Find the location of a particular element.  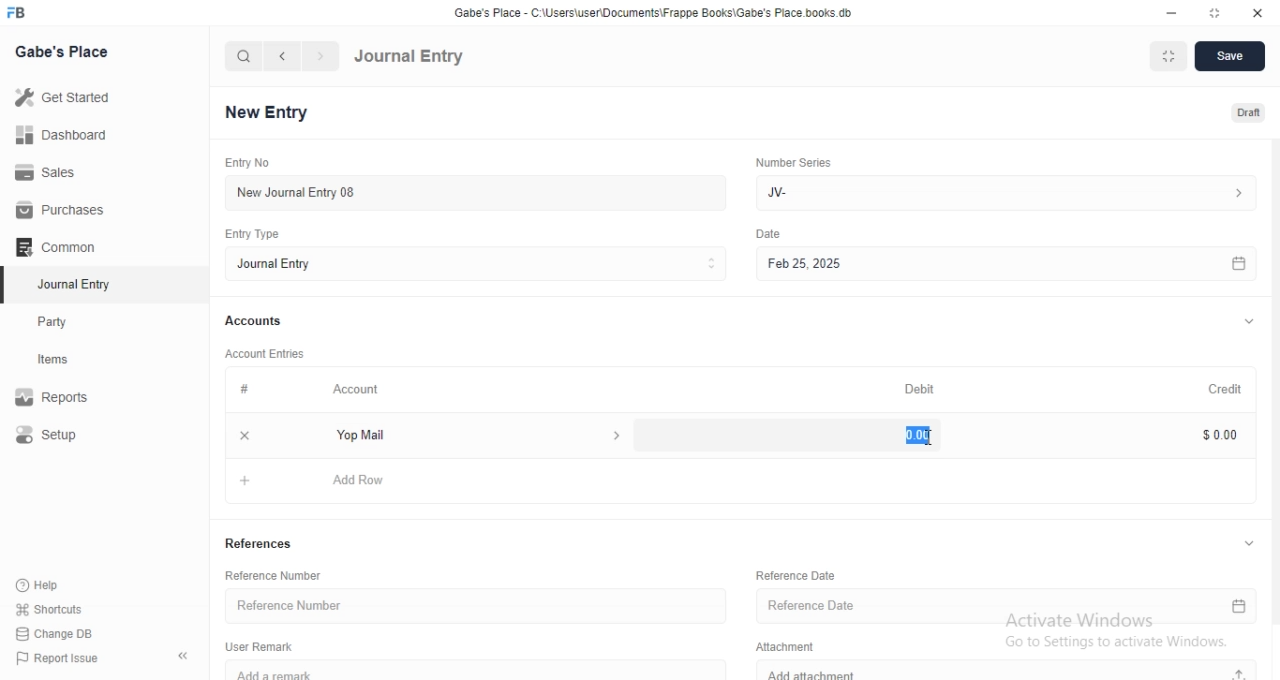

cursor is located at coordinates (931, 441).